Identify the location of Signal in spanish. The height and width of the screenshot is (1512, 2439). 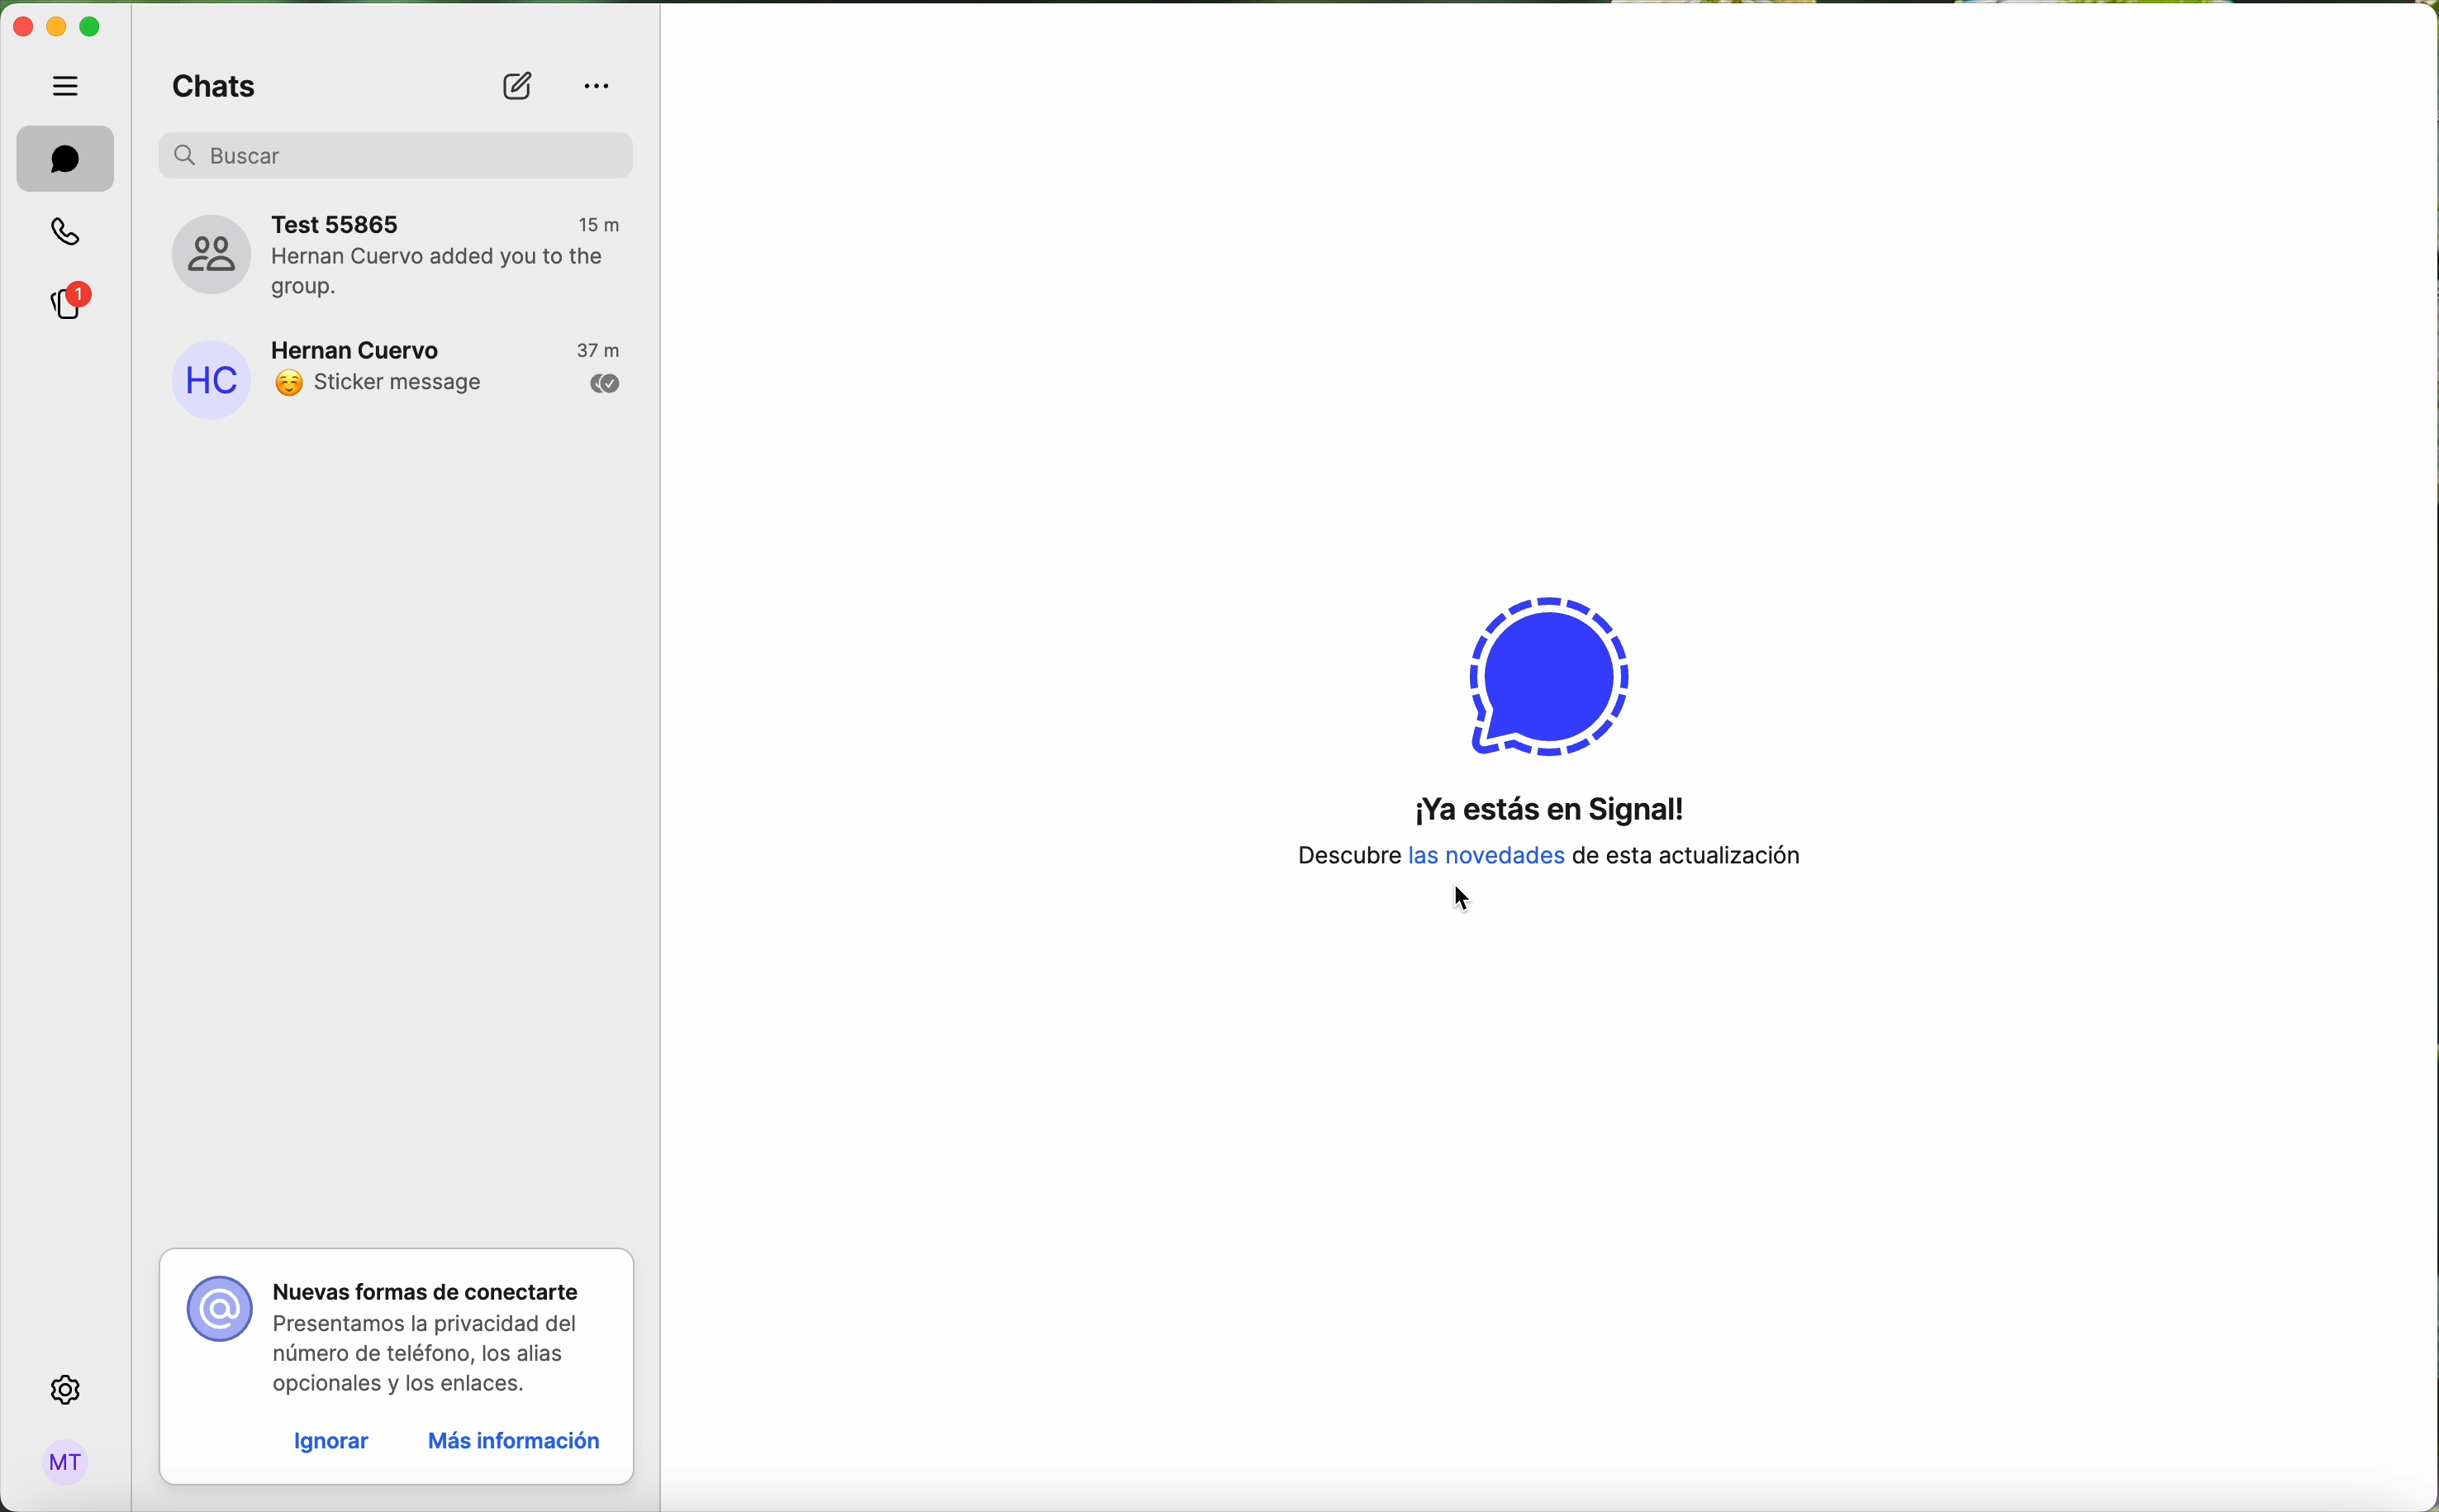
(1538, 826).